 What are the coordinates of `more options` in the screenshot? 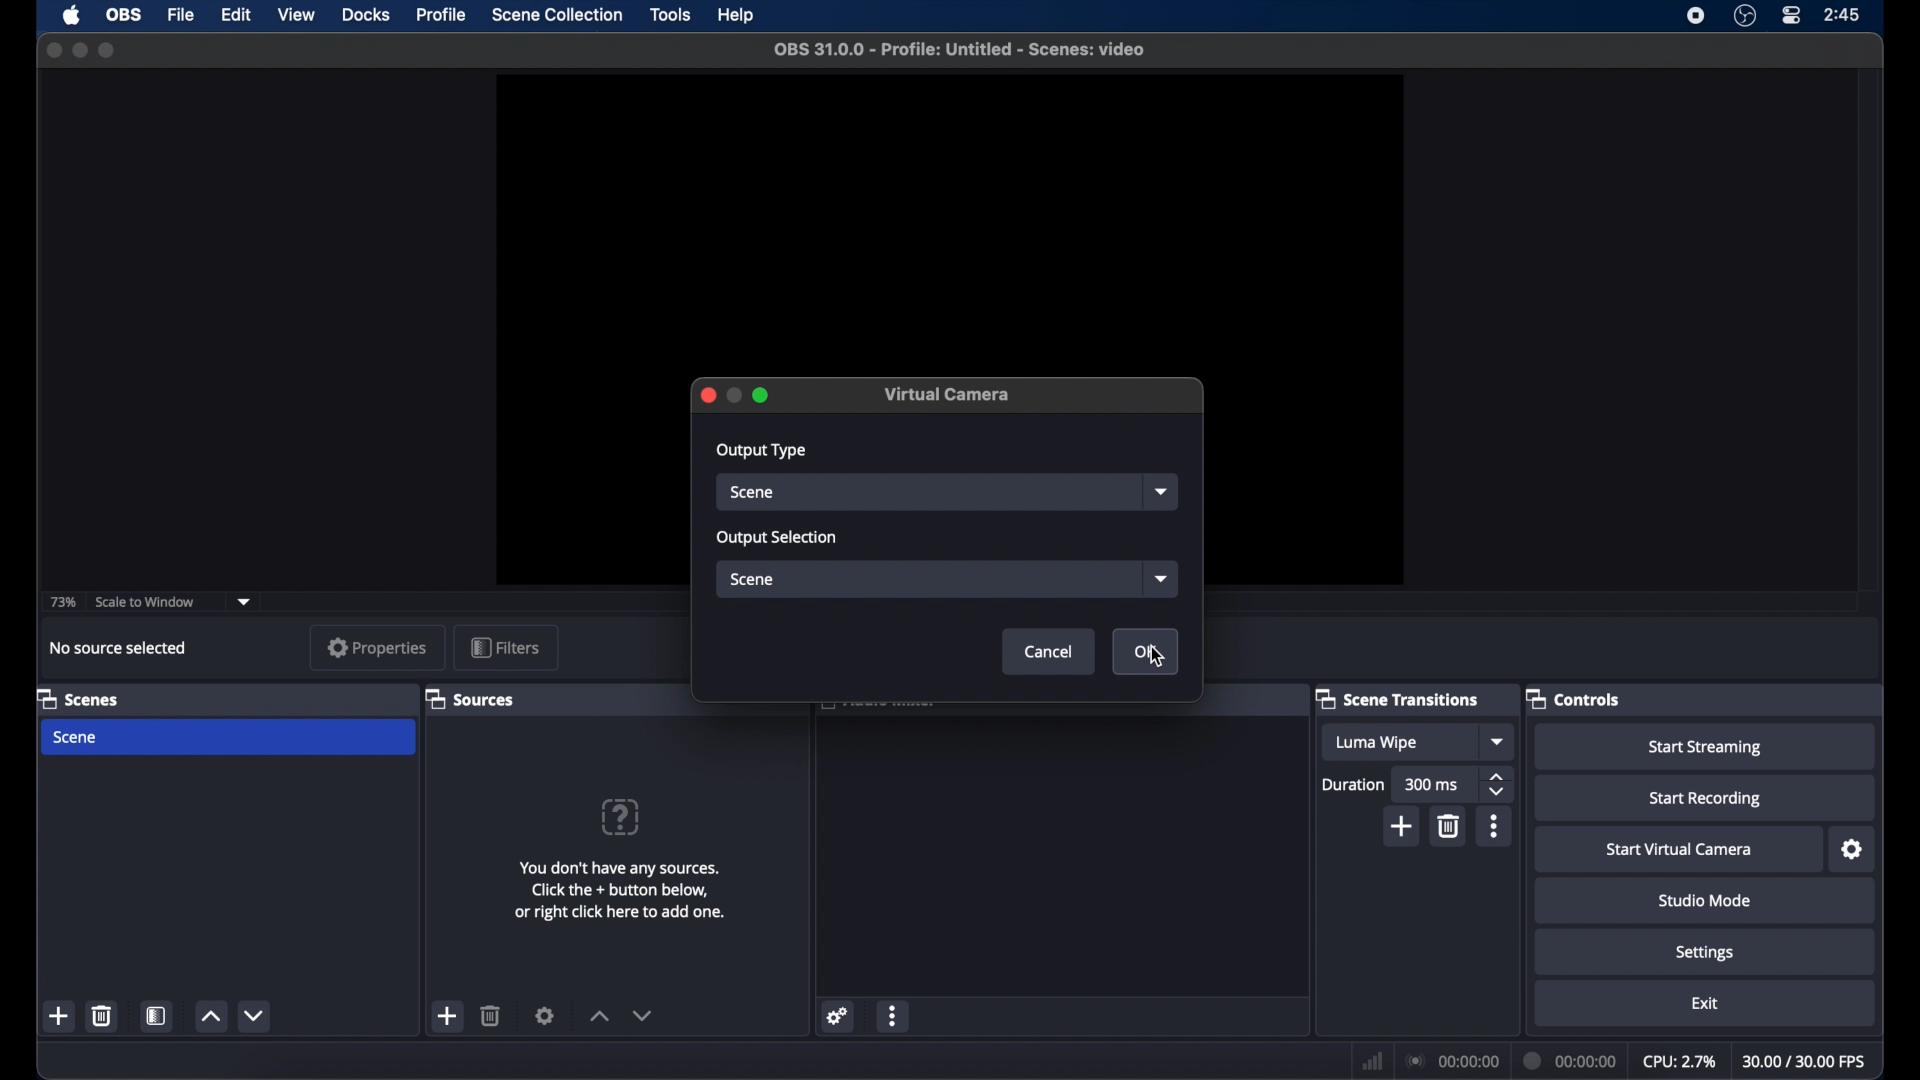 It's located at (894, 1016).